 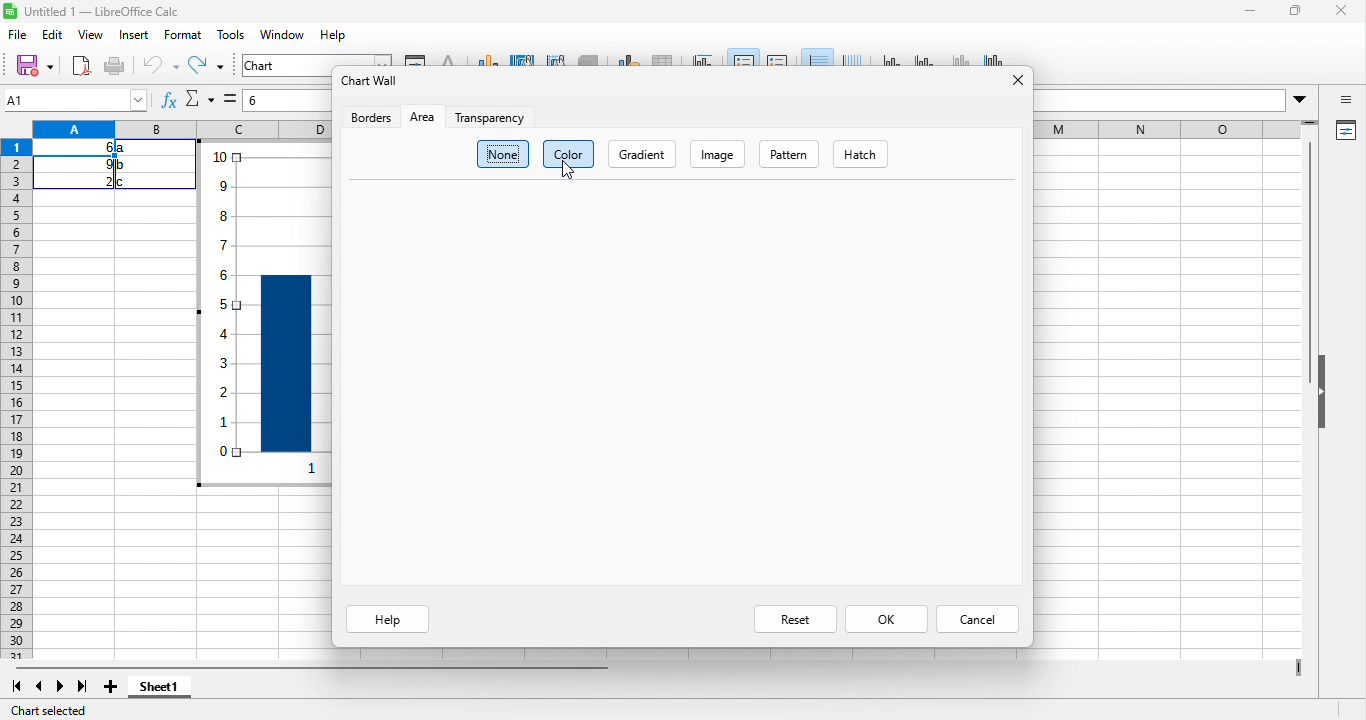 I want to click on title, so click(x=94, y=12).